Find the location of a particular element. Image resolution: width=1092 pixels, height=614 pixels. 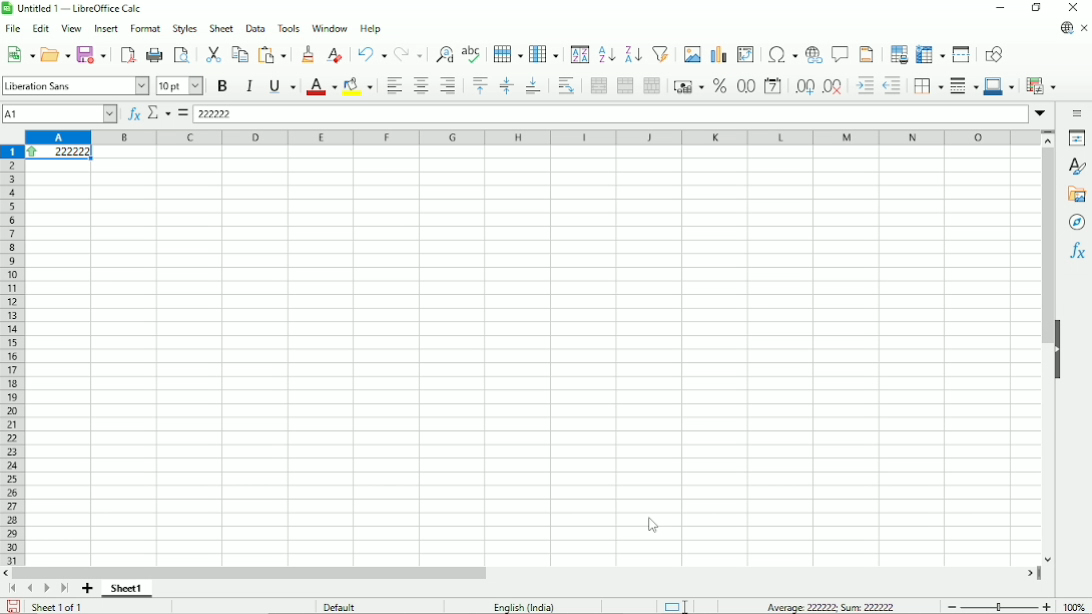

Sheet is located at coordinates (219, 28).